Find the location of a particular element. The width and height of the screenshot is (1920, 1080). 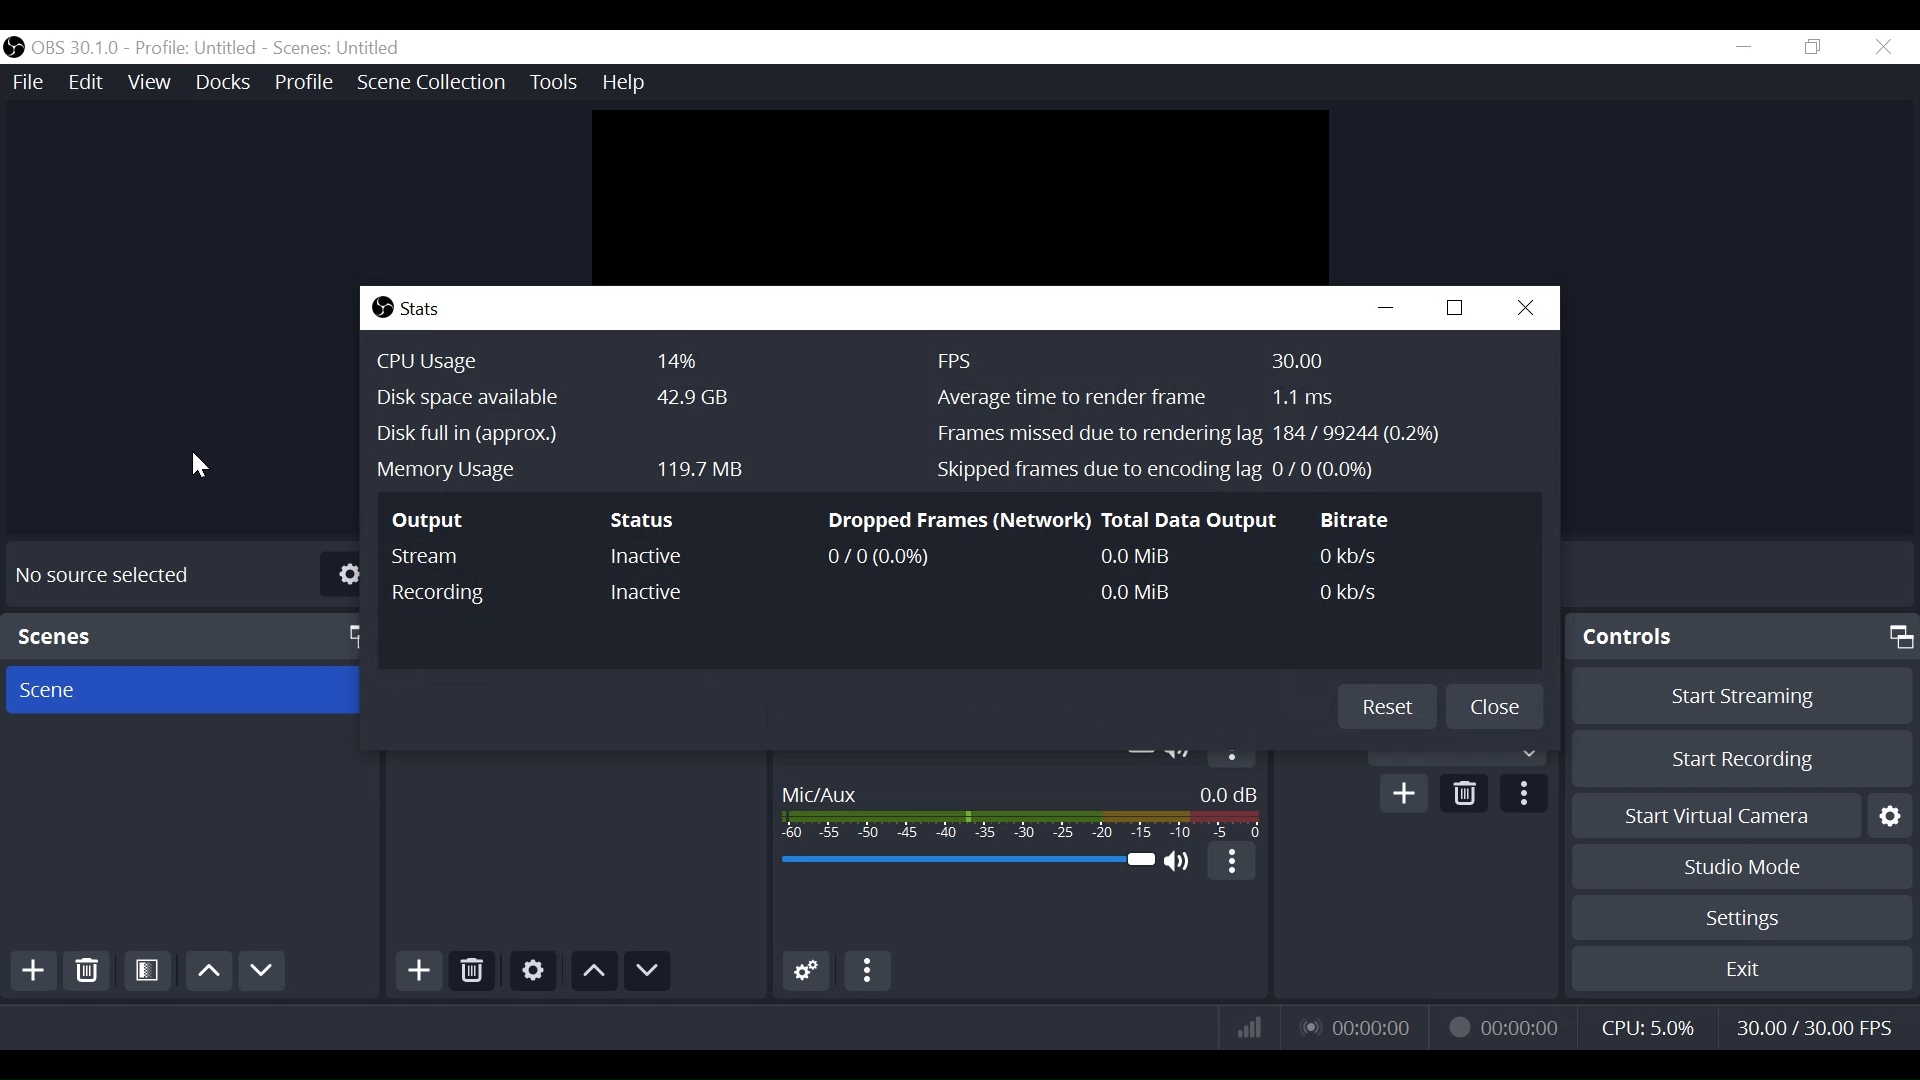

Inactive is located at coordinates (648, 558).